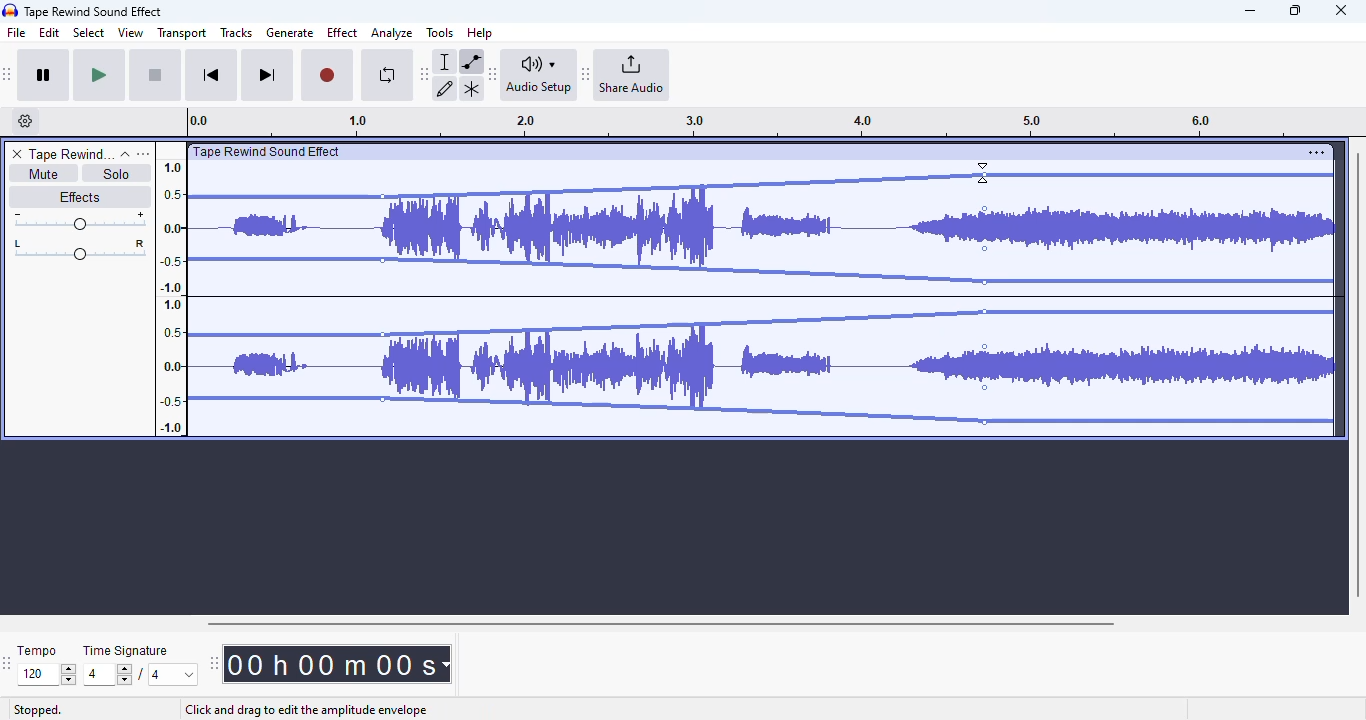  What do you see at coordinates (79, 196) in the screenshot?
I see `effects` at bounding box center [79, 196].